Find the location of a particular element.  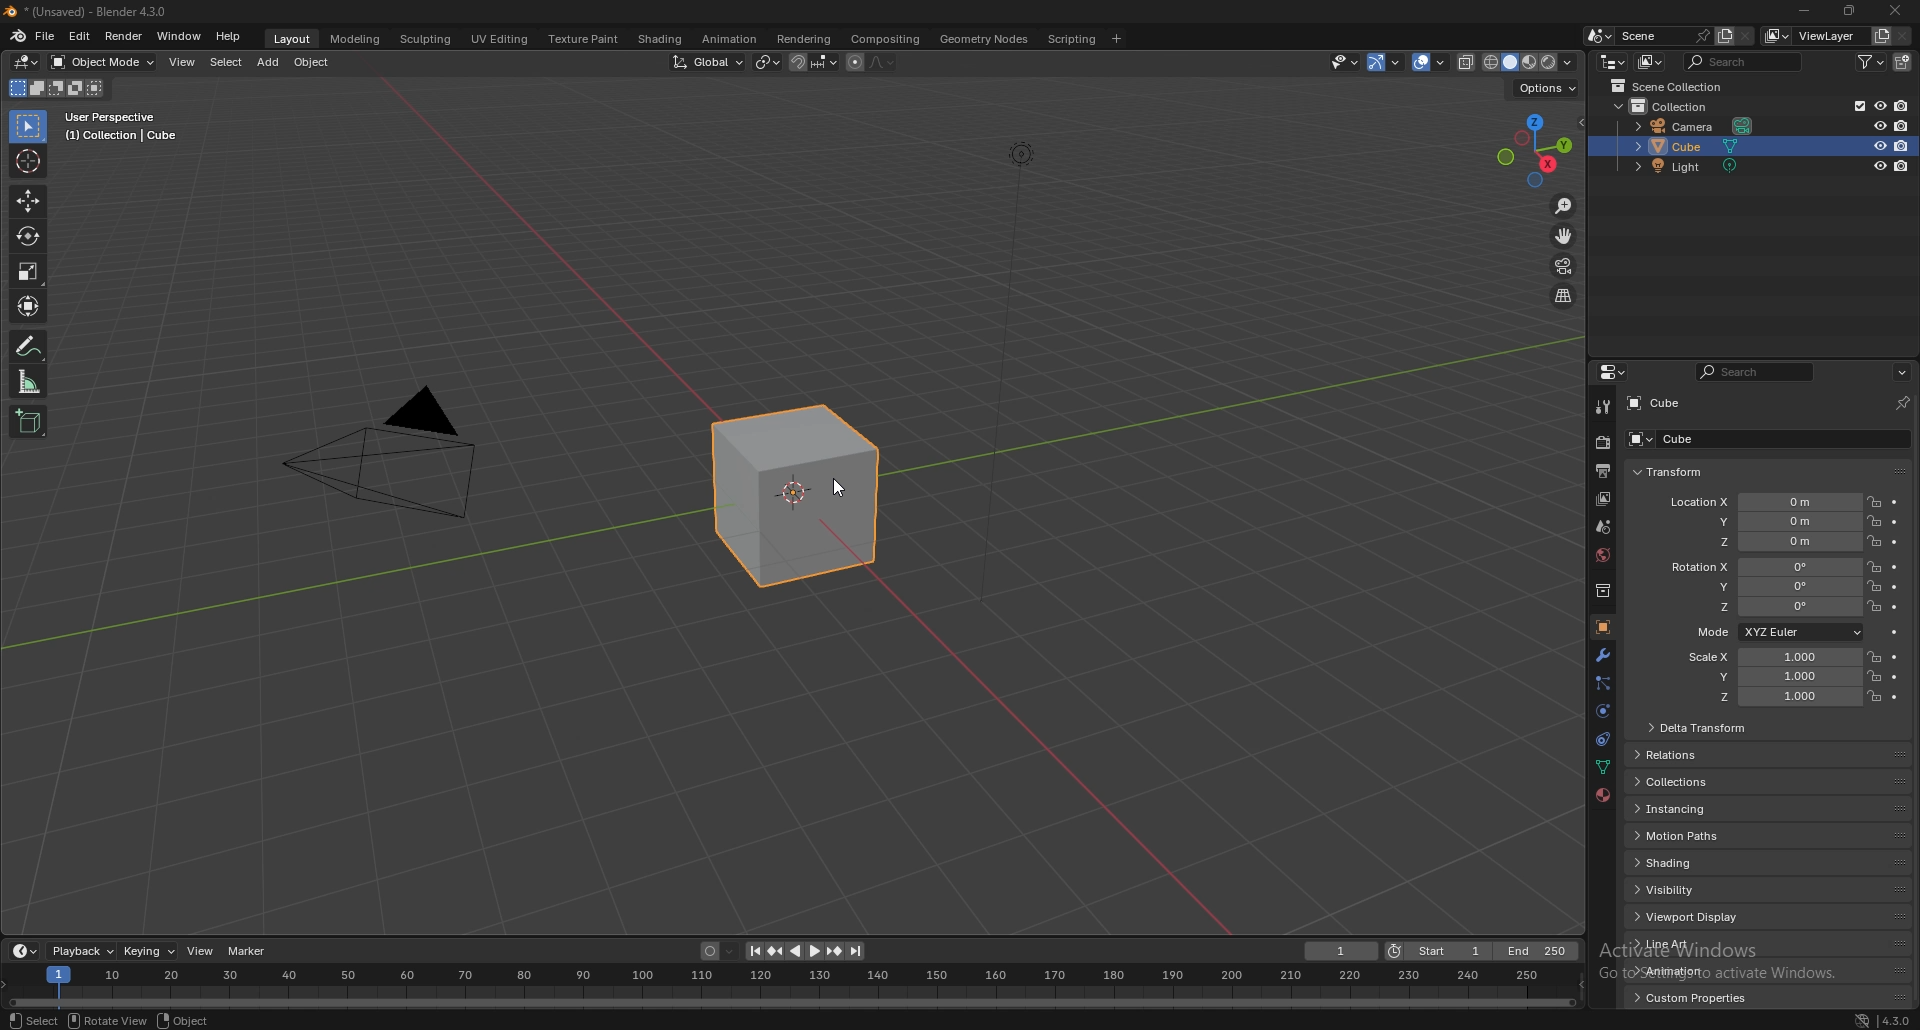

title is located at coordinates (90, 11).